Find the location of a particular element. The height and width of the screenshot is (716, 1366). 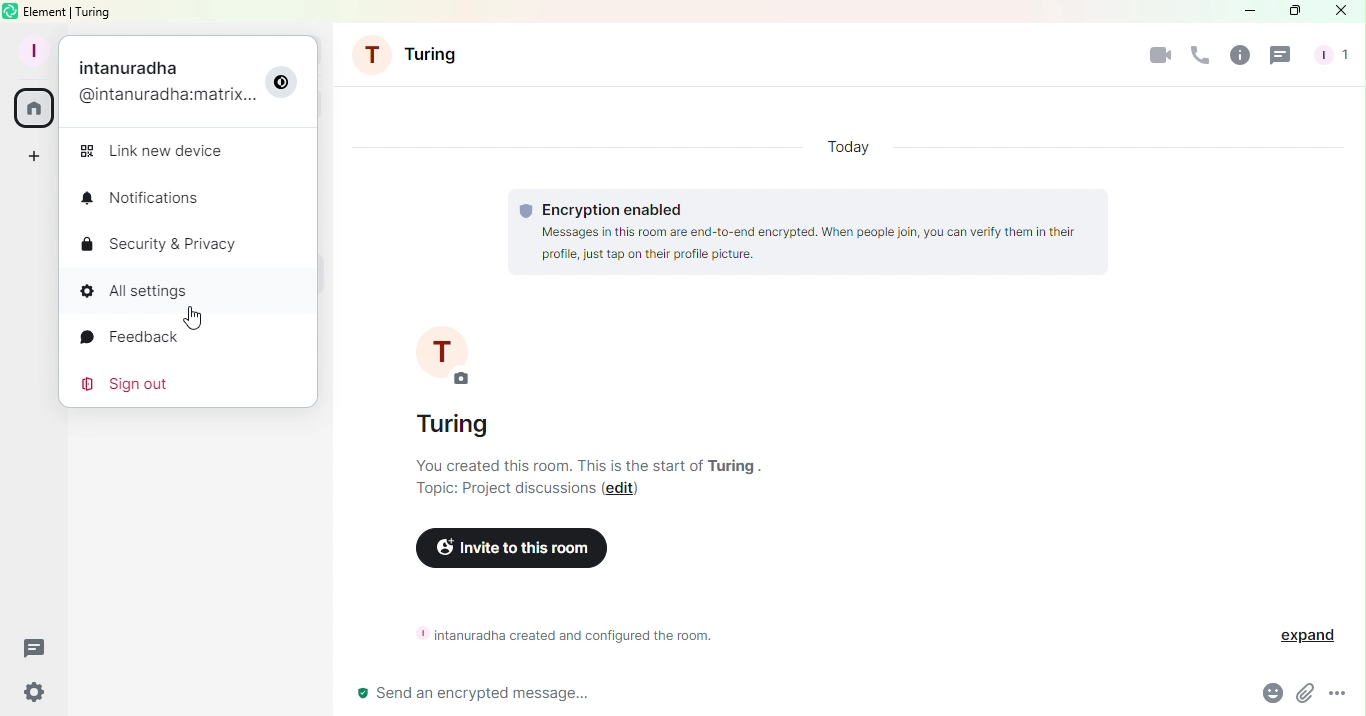

Video call is located at coordinates (1156, 55).